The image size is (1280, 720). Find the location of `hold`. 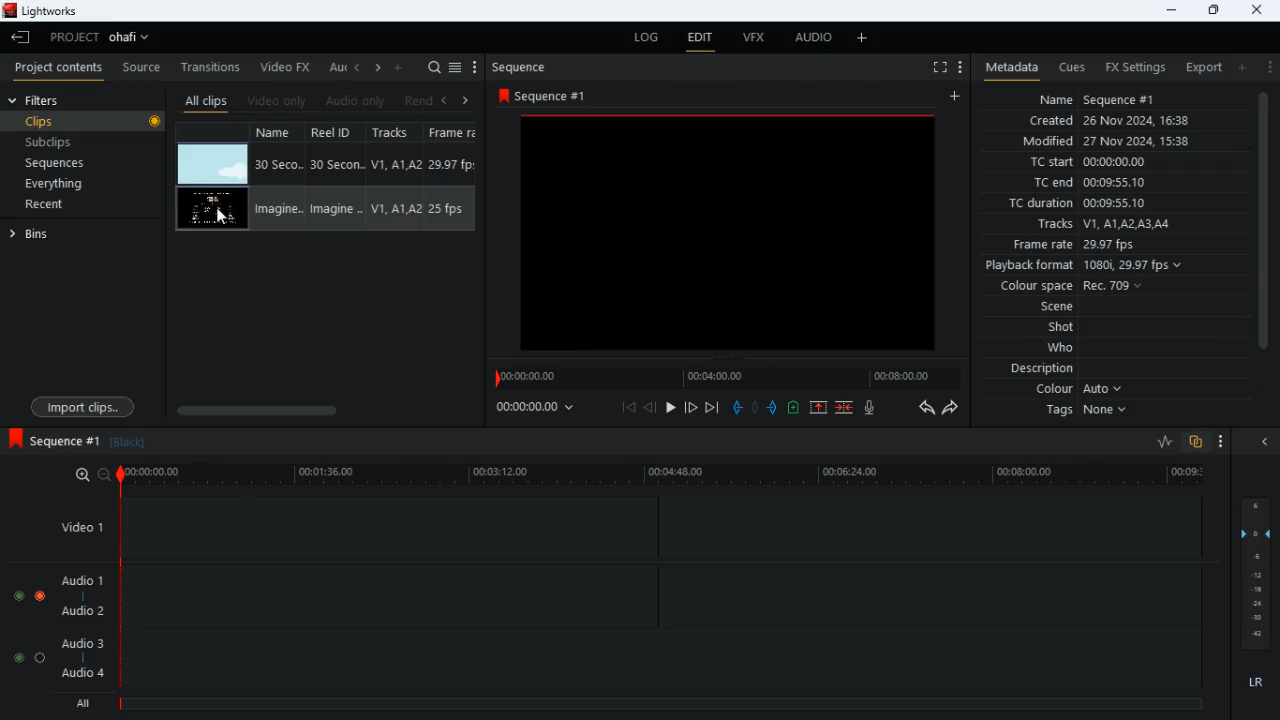

hold is located at coordinates (755, 408).